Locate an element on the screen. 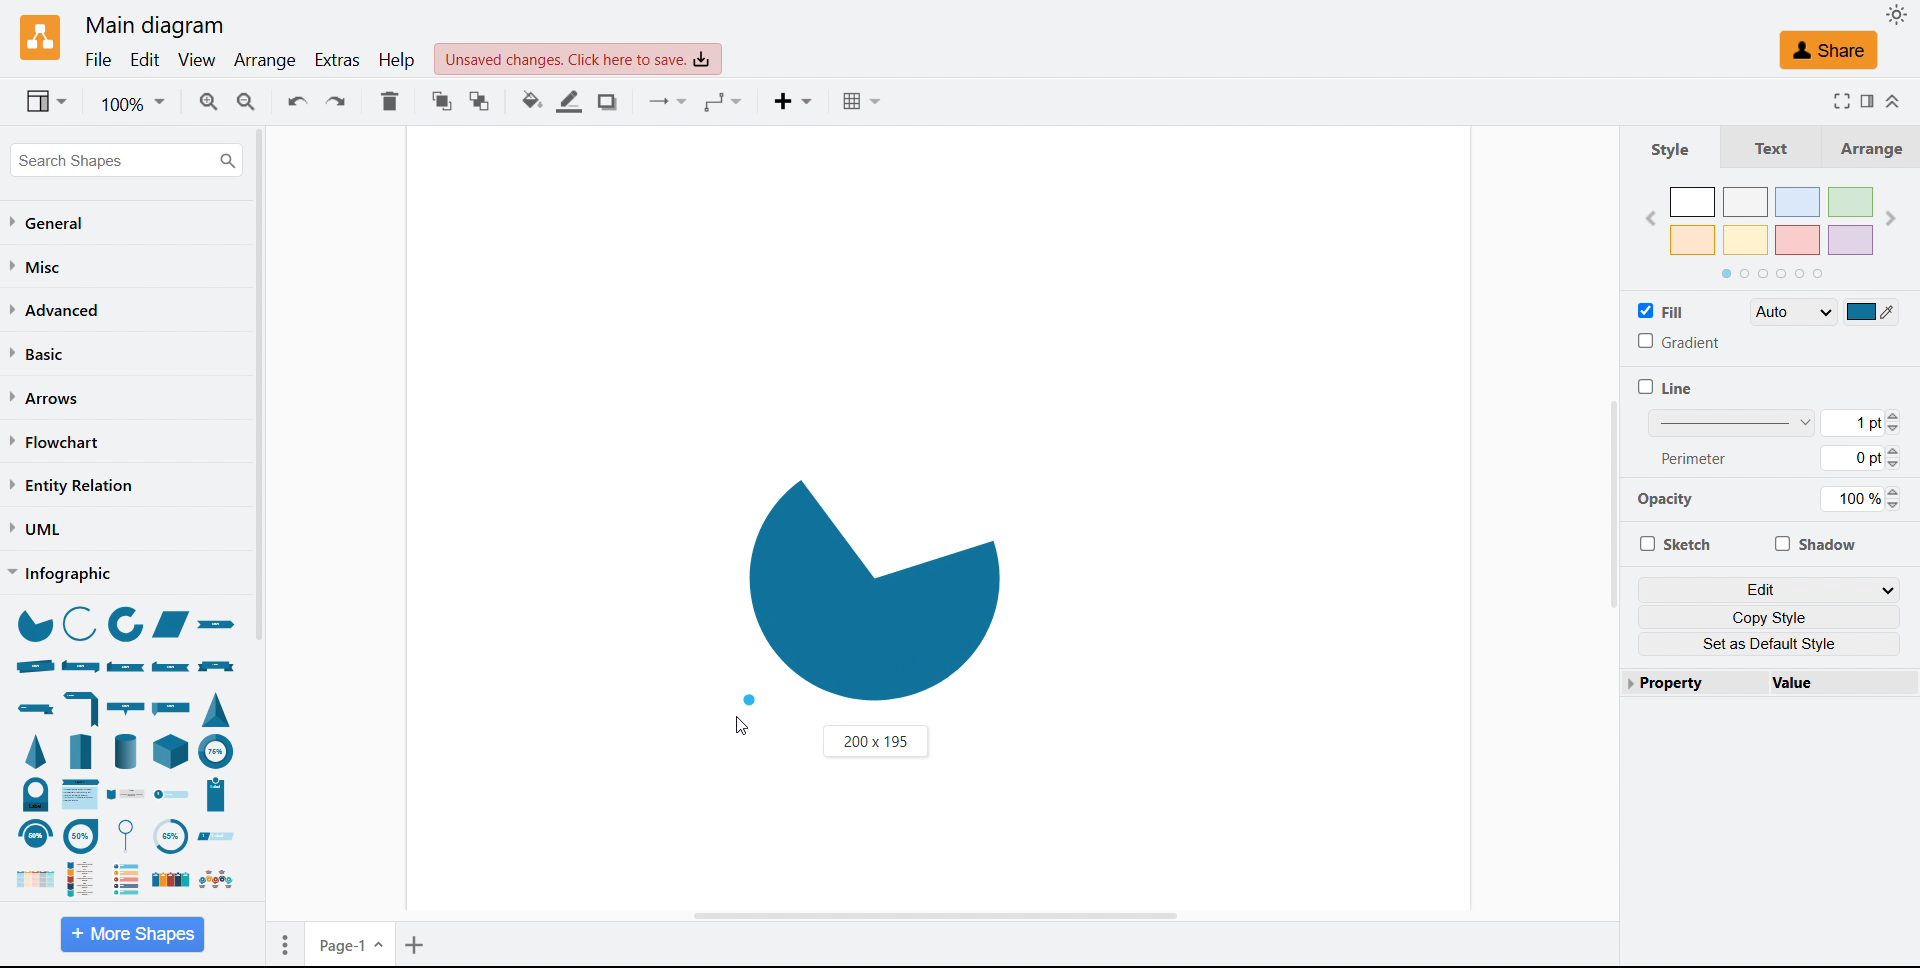 The image size is (1920, 968). numbered entry vertical is located at coordinates (217, 795).